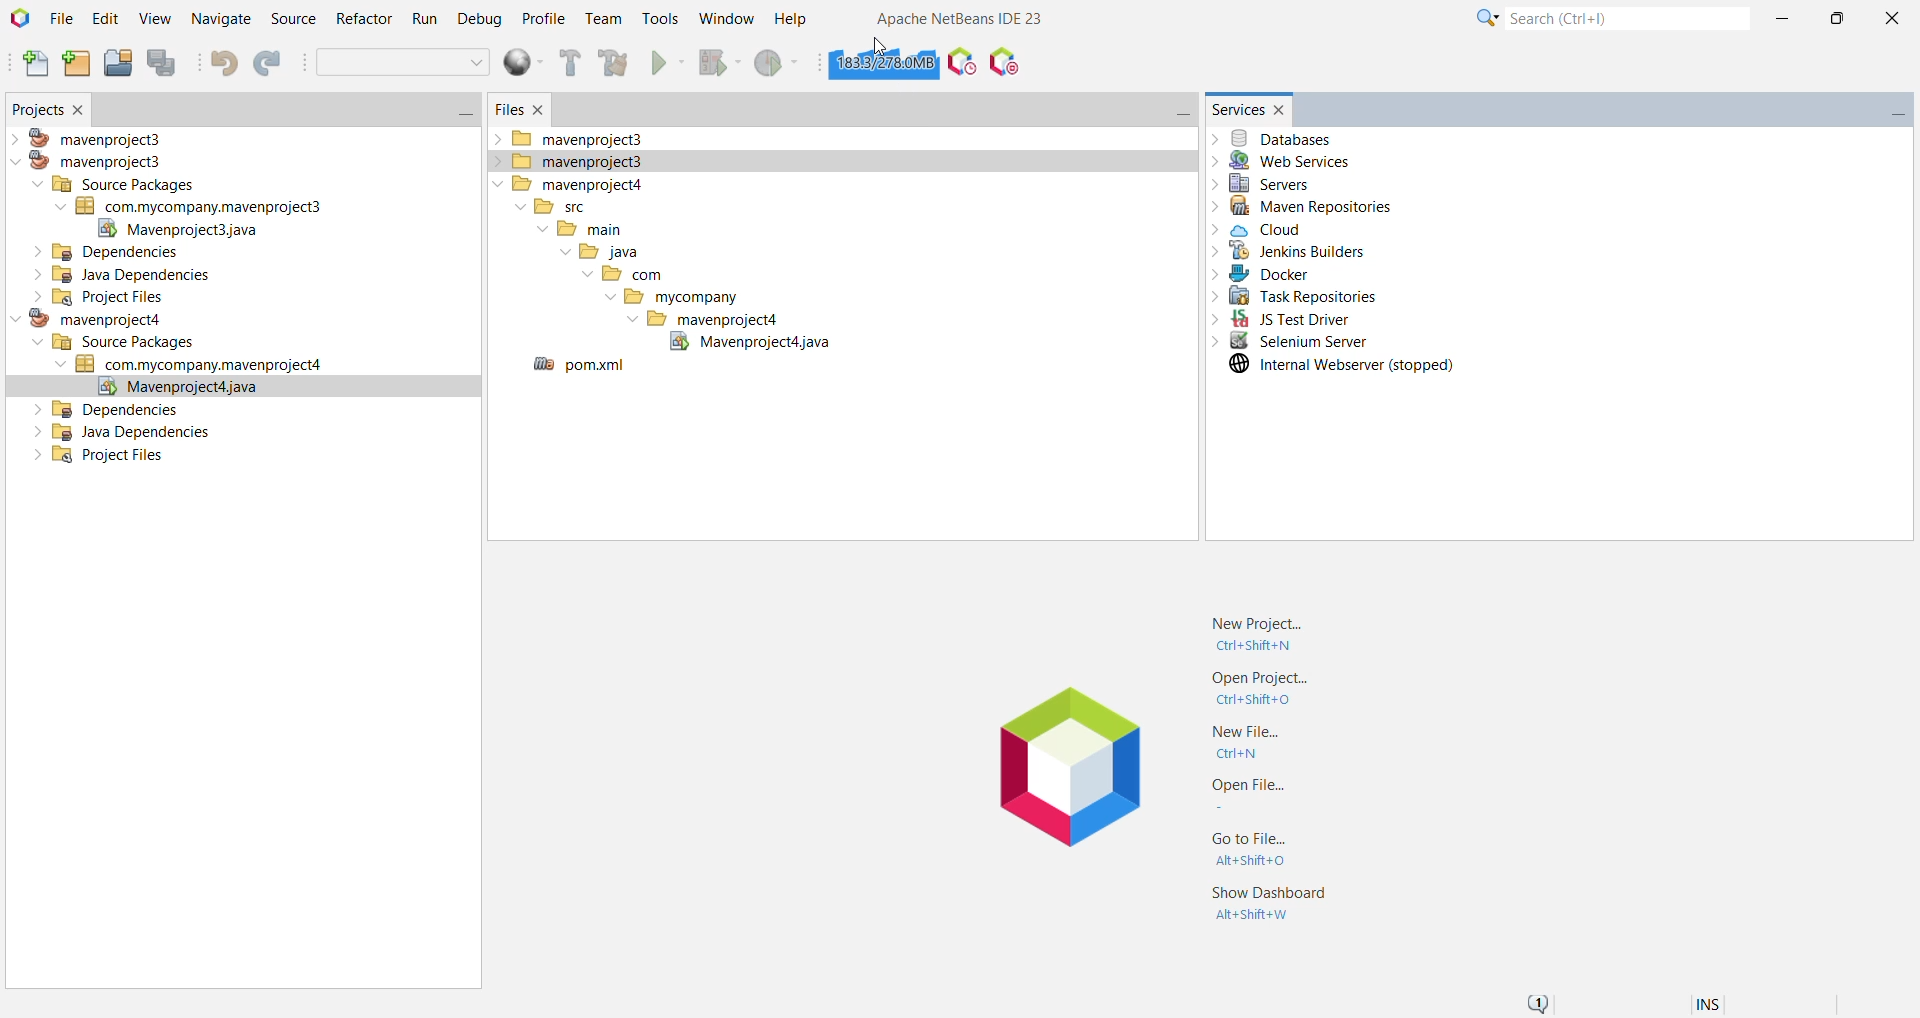 The image size is (1920, 1018). What do you see at coordinates (479, 20) in the screenshot?
I see `Debug` at bounding box center [479, 20].